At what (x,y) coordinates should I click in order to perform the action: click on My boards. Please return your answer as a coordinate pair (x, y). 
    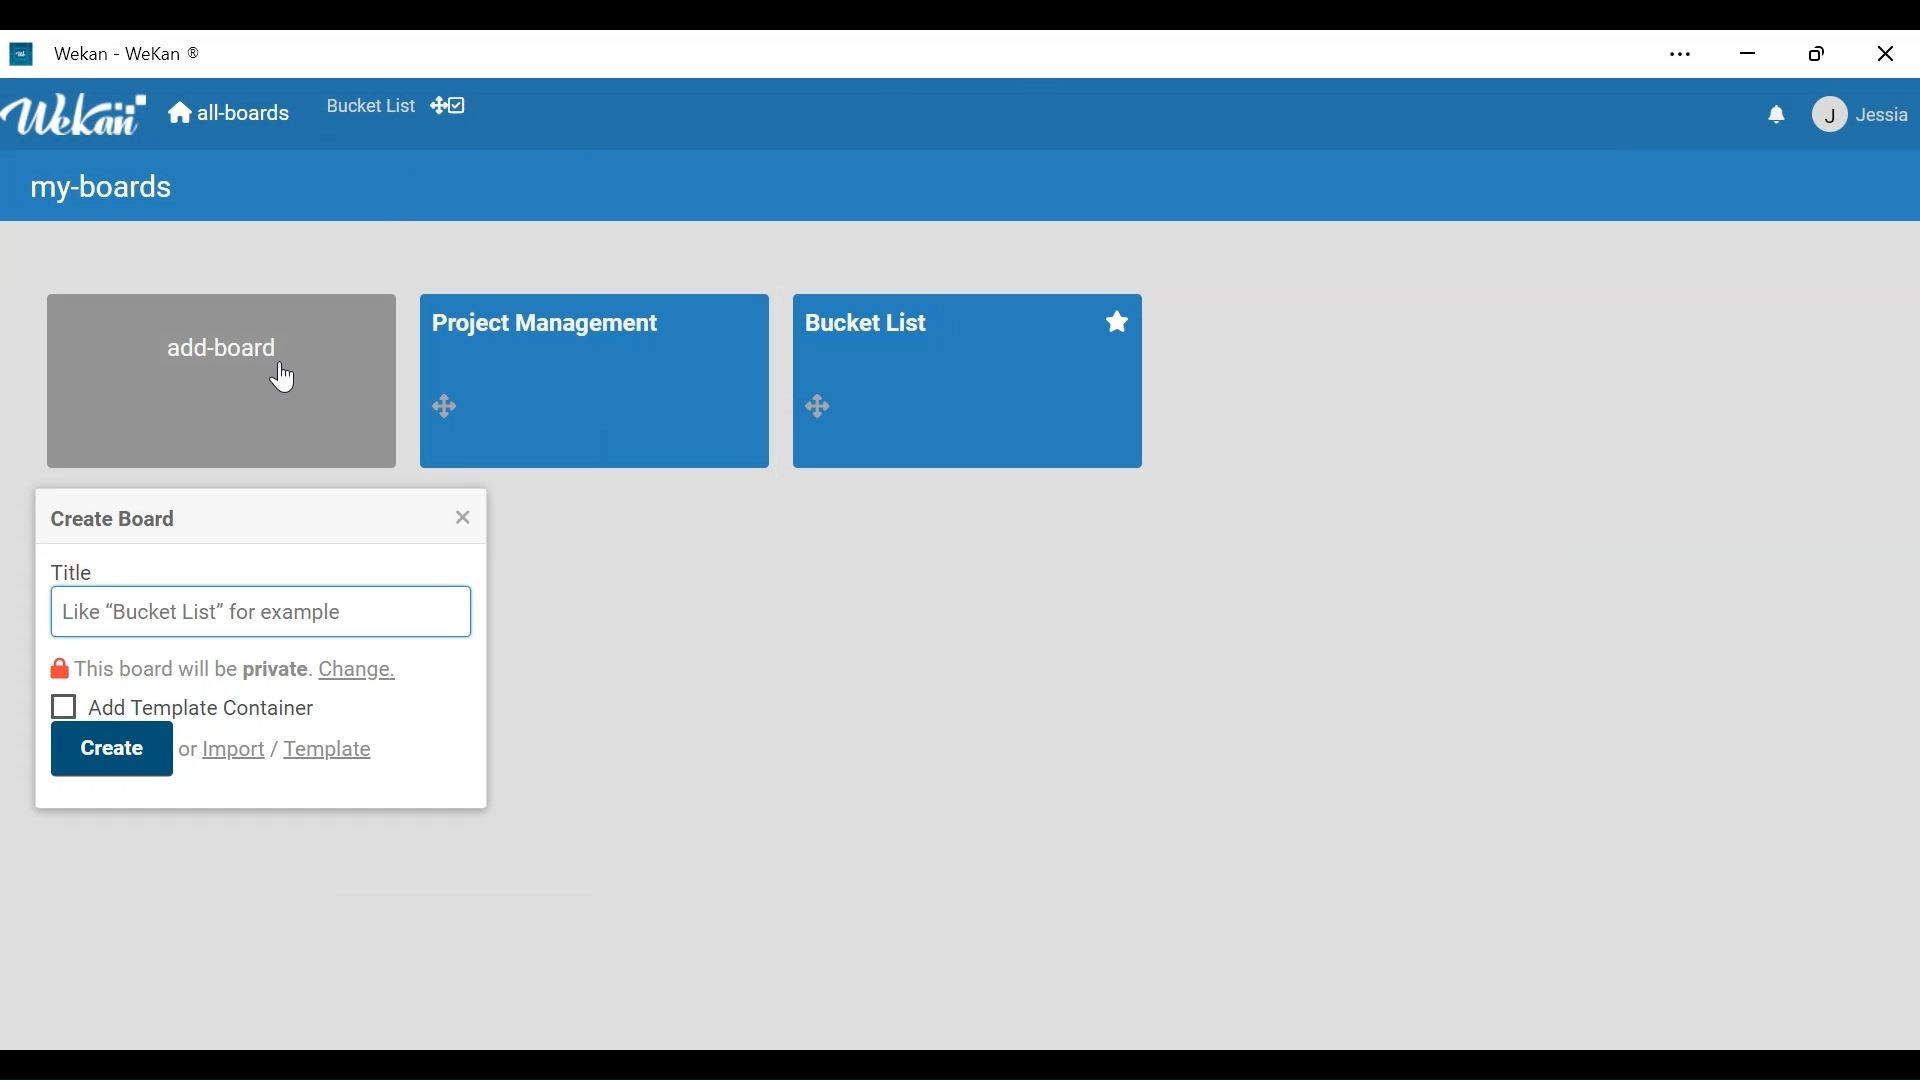
    Looking at the image, I should click on (97, 190).